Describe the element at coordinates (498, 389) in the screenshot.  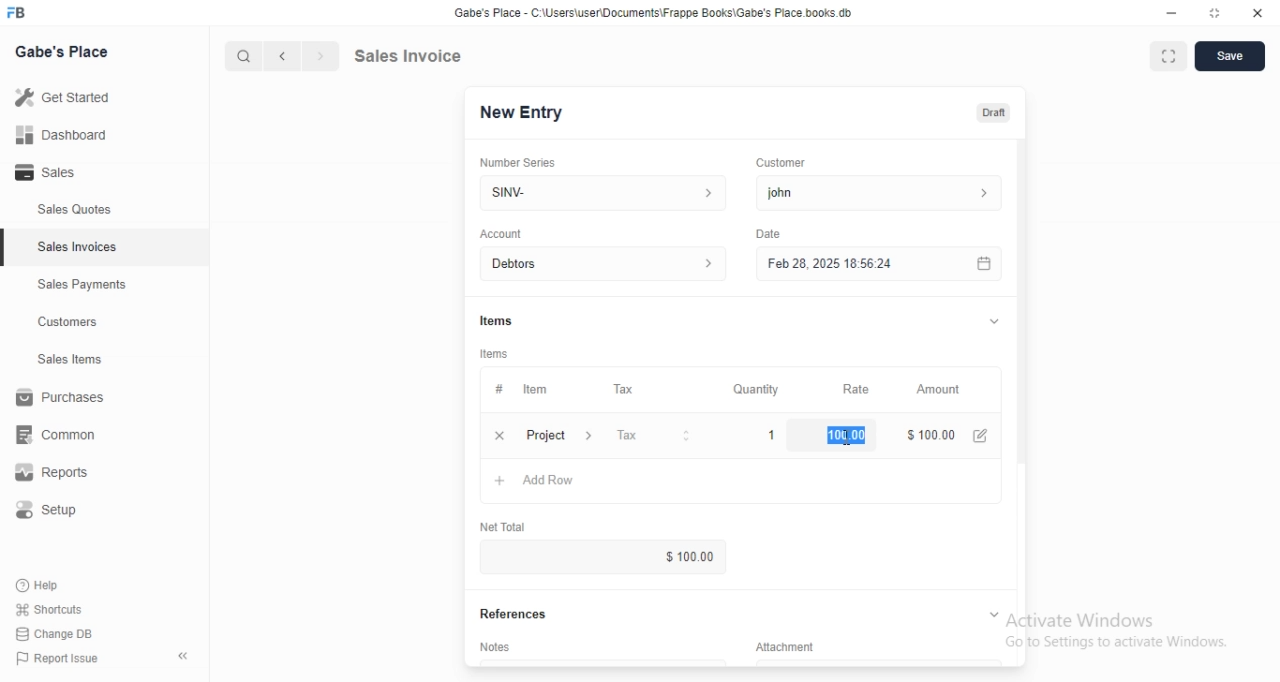
I see `` at that location.